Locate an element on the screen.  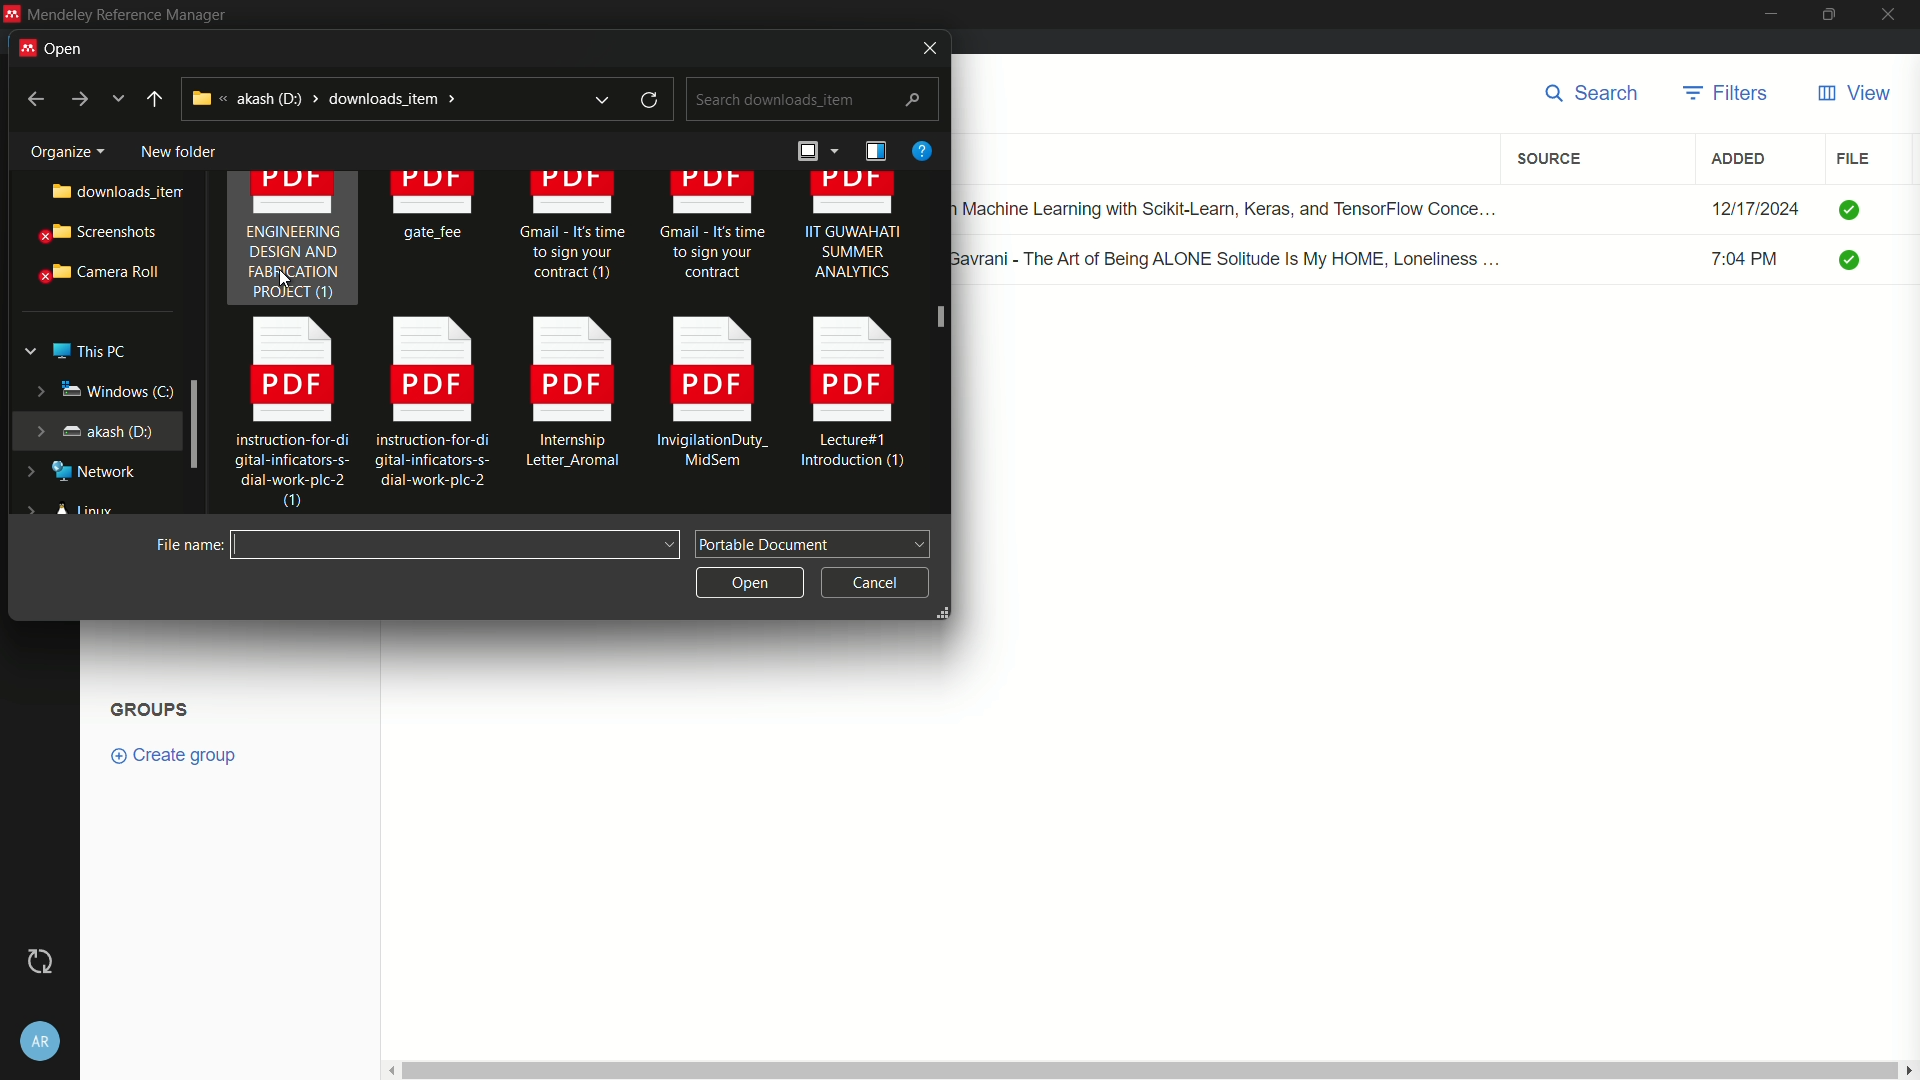
Renuka Gavrani - The Art of Being ALONE Solitude Is My HOME, Loneliness ... is located at coordinates (1236, 257).